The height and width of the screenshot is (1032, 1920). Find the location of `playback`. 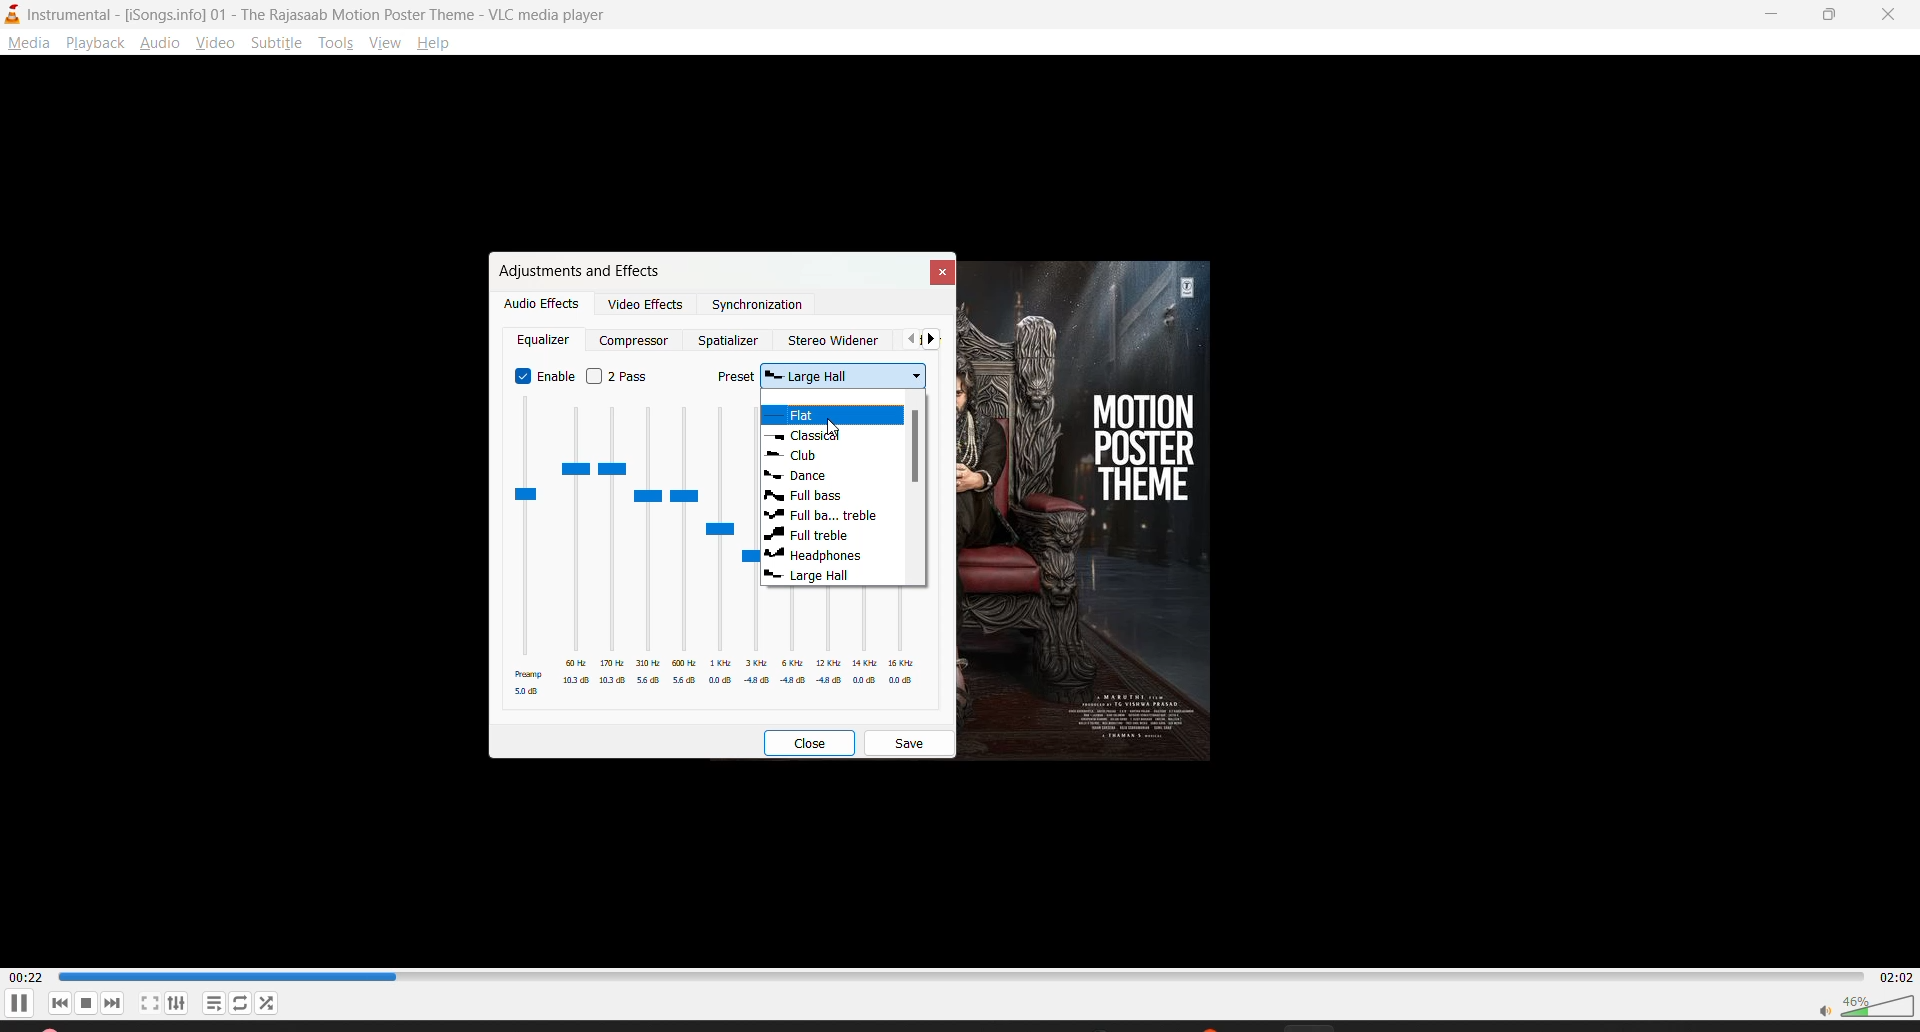

playback is located at coordinates (99, 44).